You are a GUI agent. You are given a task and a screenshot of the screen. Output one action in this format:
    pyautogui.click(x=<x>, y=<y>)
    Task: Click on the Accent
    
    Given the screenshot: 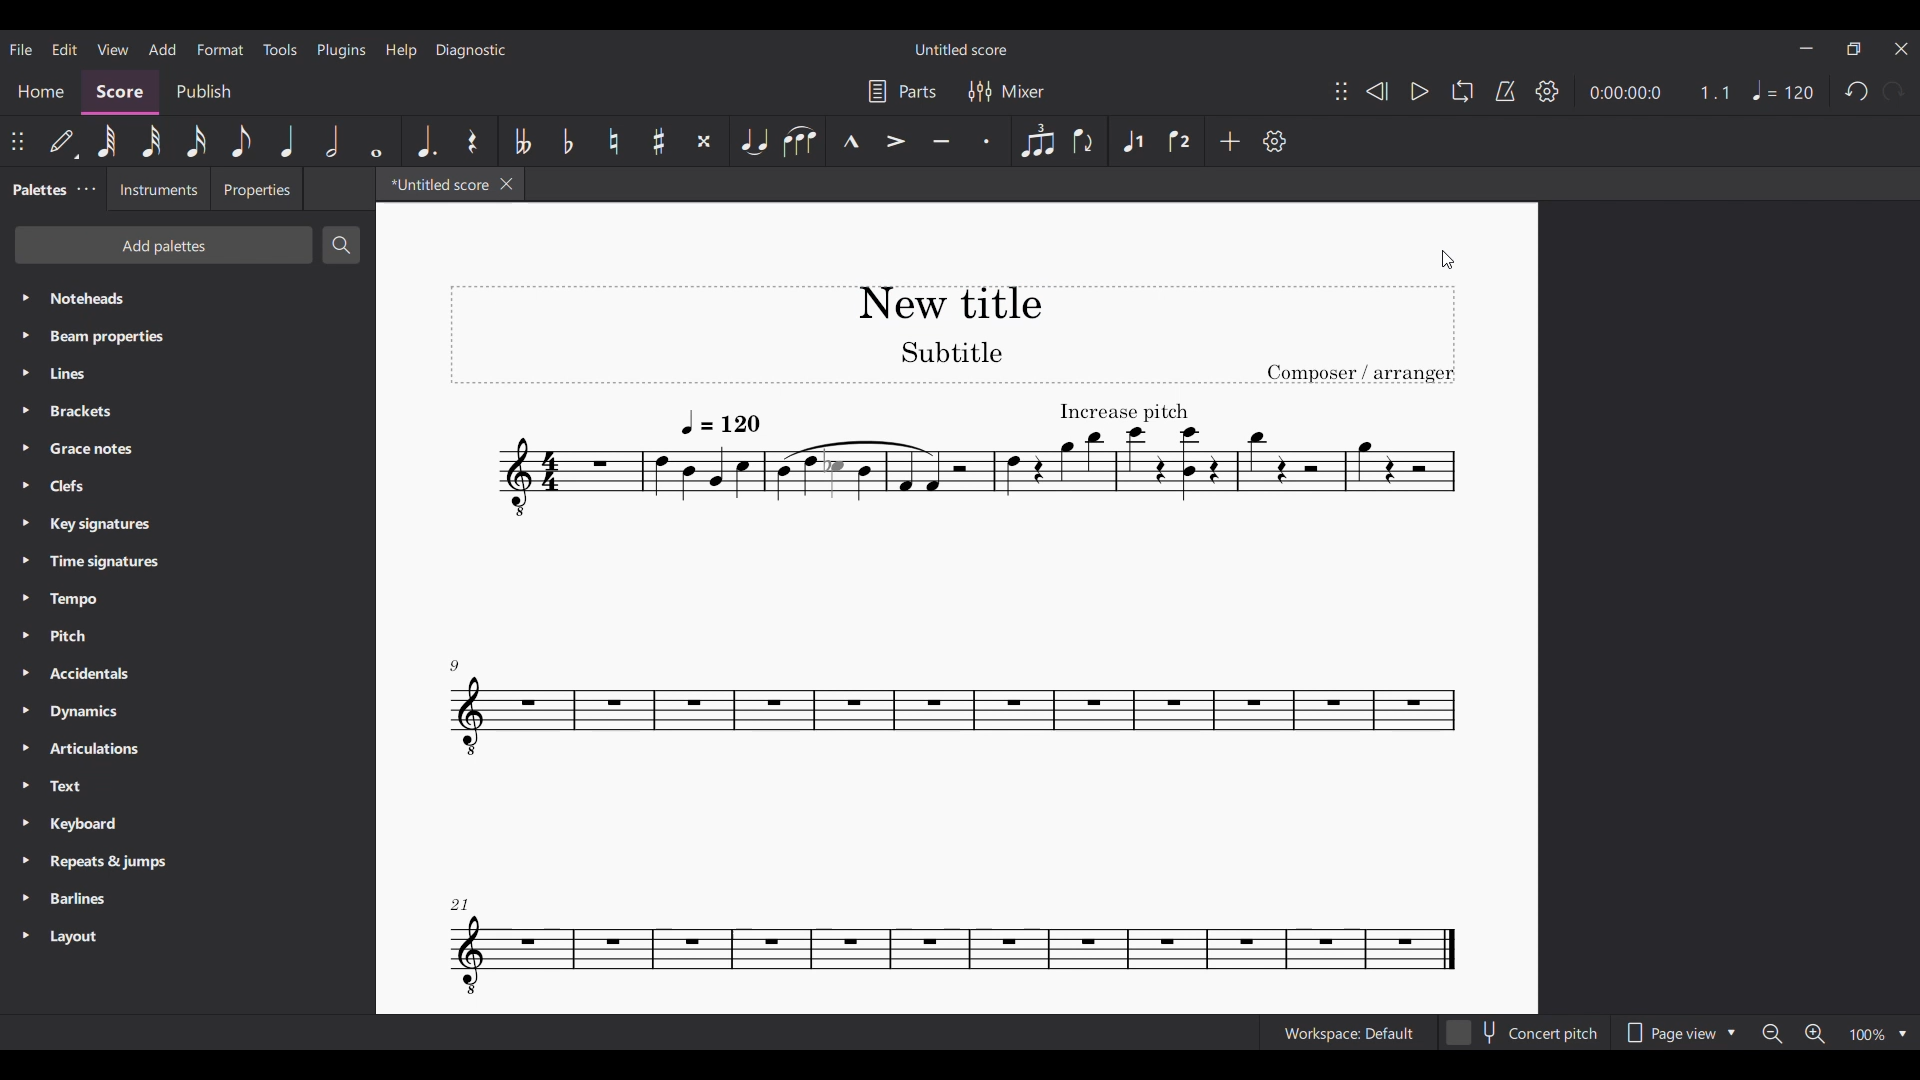 What is the action you would take?
    pyautogui.click(x=895, y=141)
    